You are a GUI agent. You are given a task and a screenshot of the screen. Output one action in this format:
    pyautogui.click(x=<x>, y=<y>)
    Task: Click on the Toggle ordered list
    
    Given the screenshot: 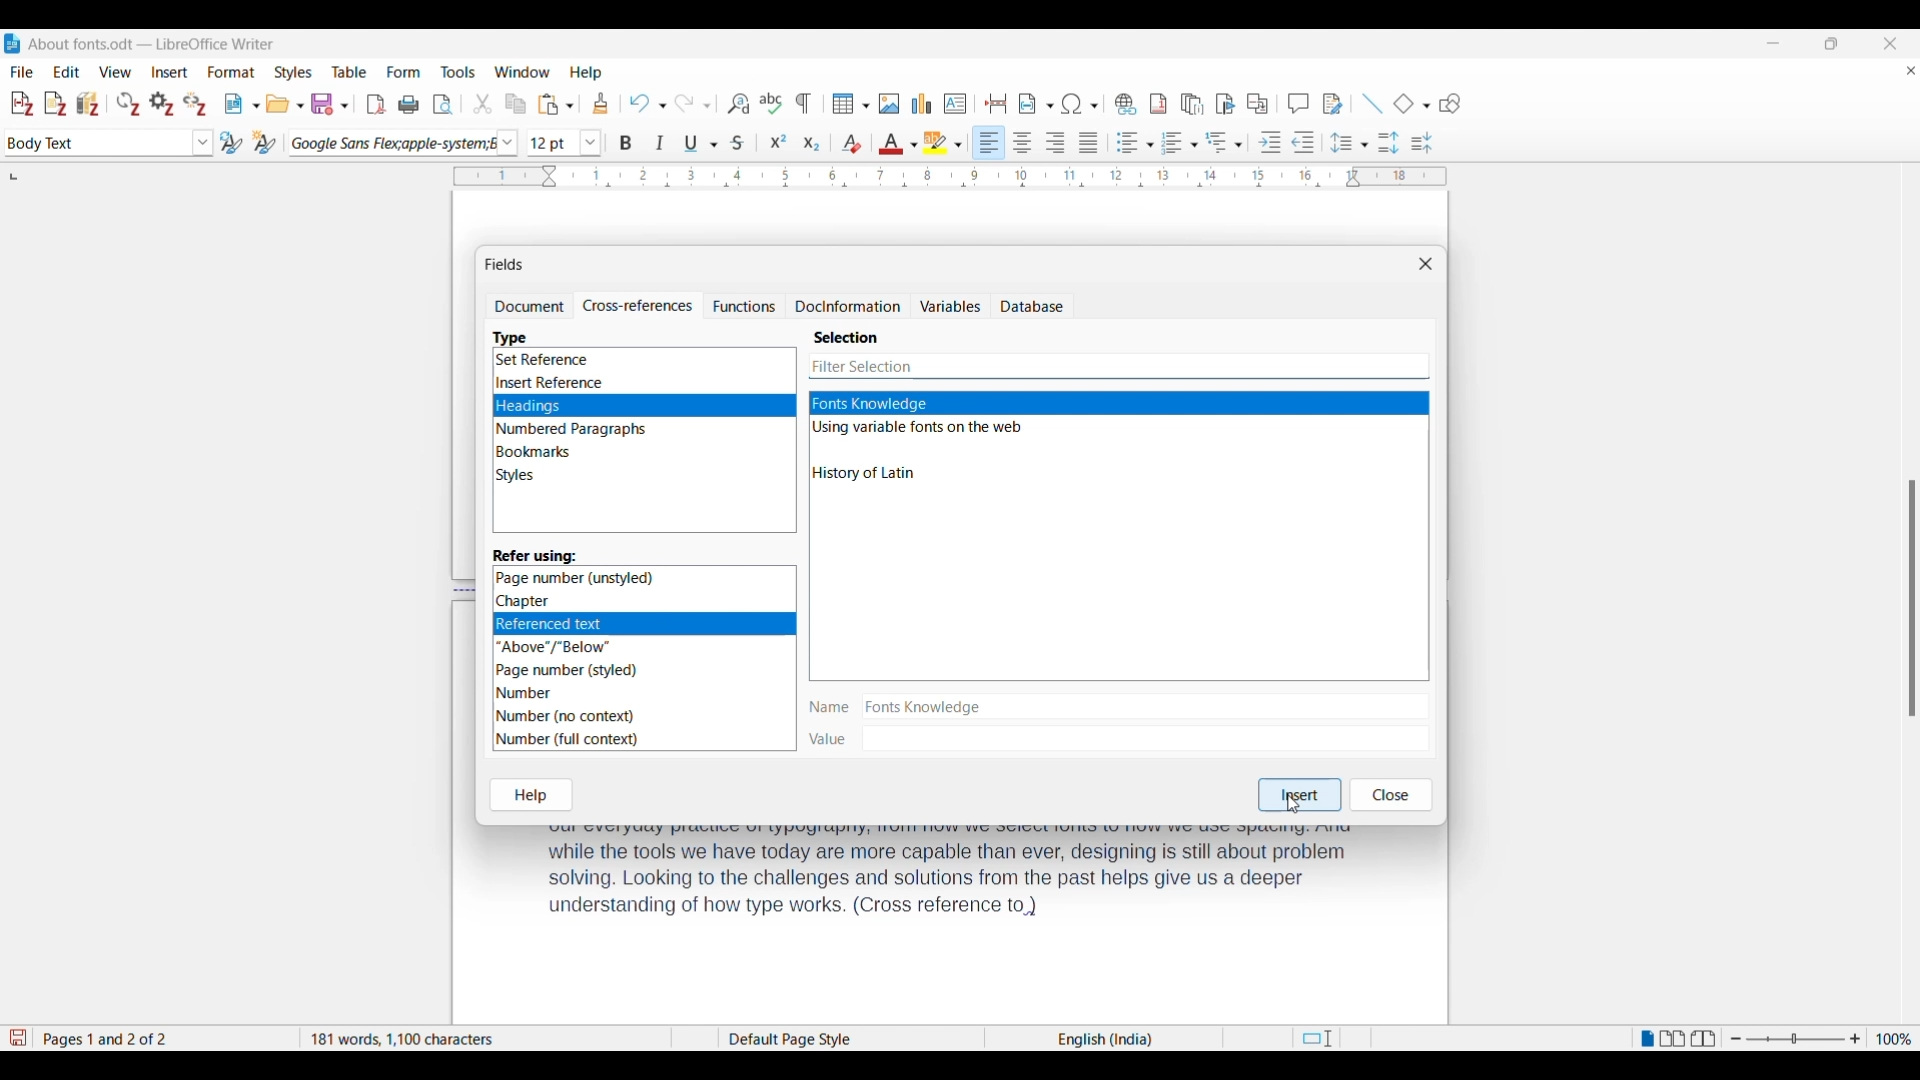 What is the action you would take?
    pyautogui.click(x=1179, y=143)
    